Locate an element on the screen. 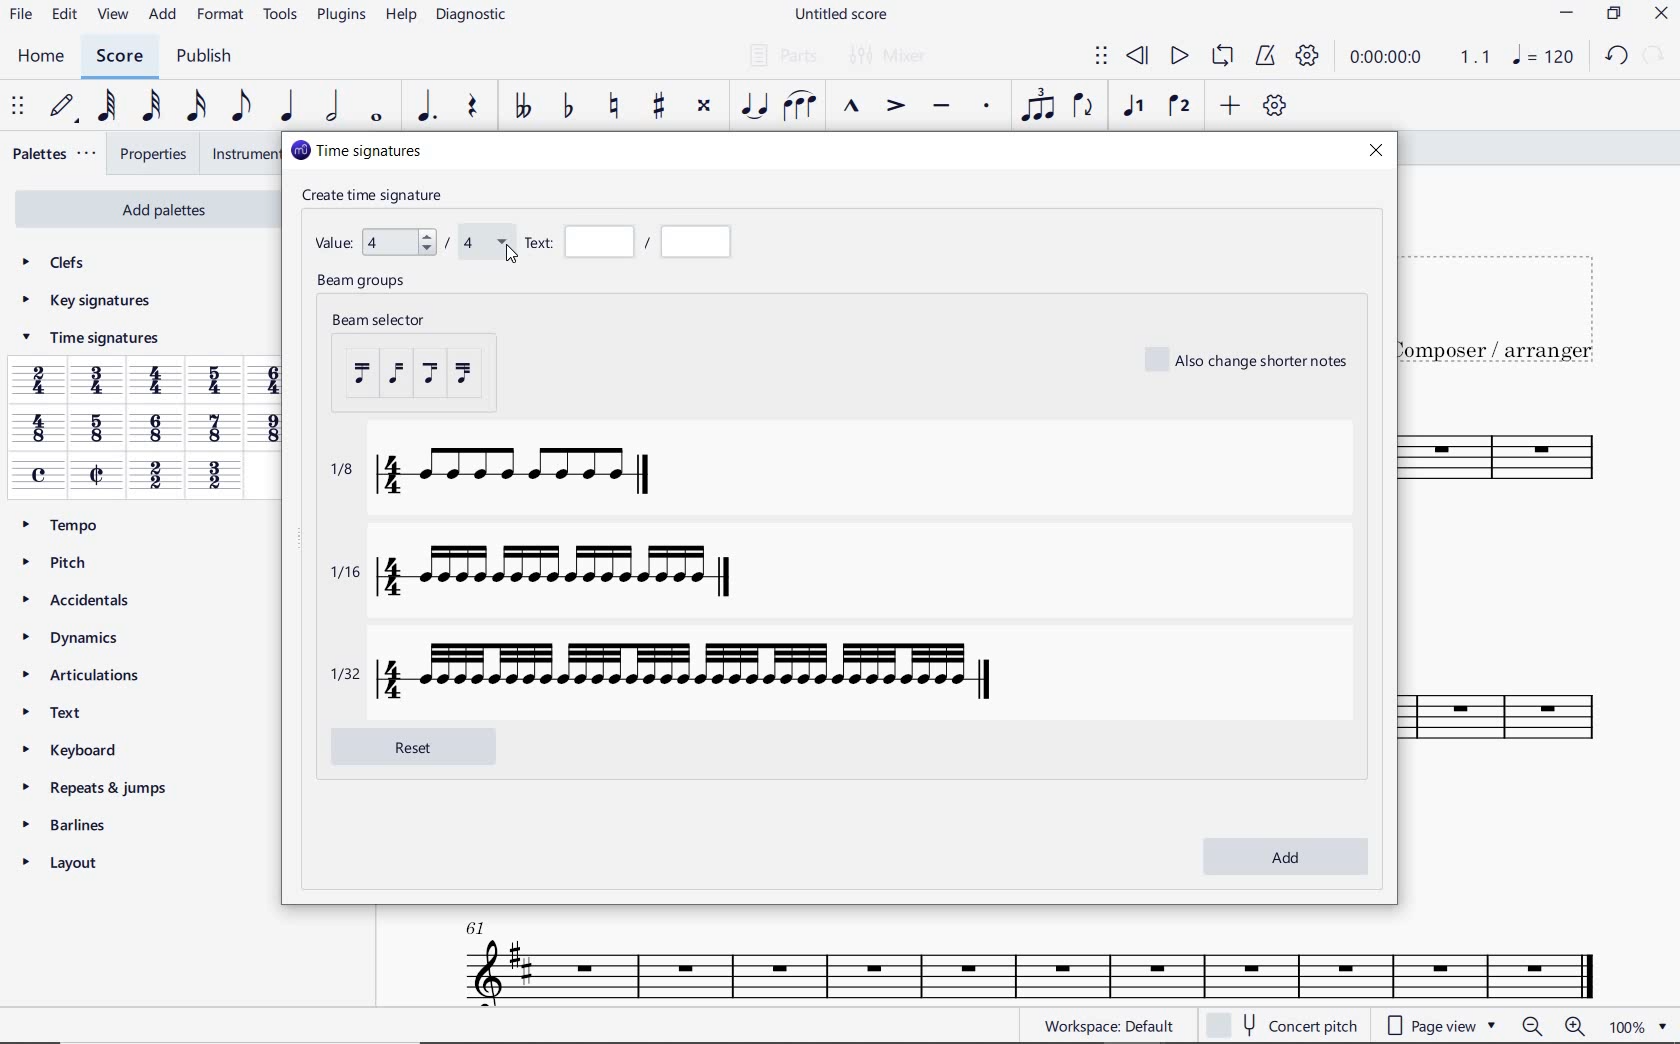 Image resolution: width=1680 pixels, height=1044 pixels. PITCH is located at coordinates (59, 562).